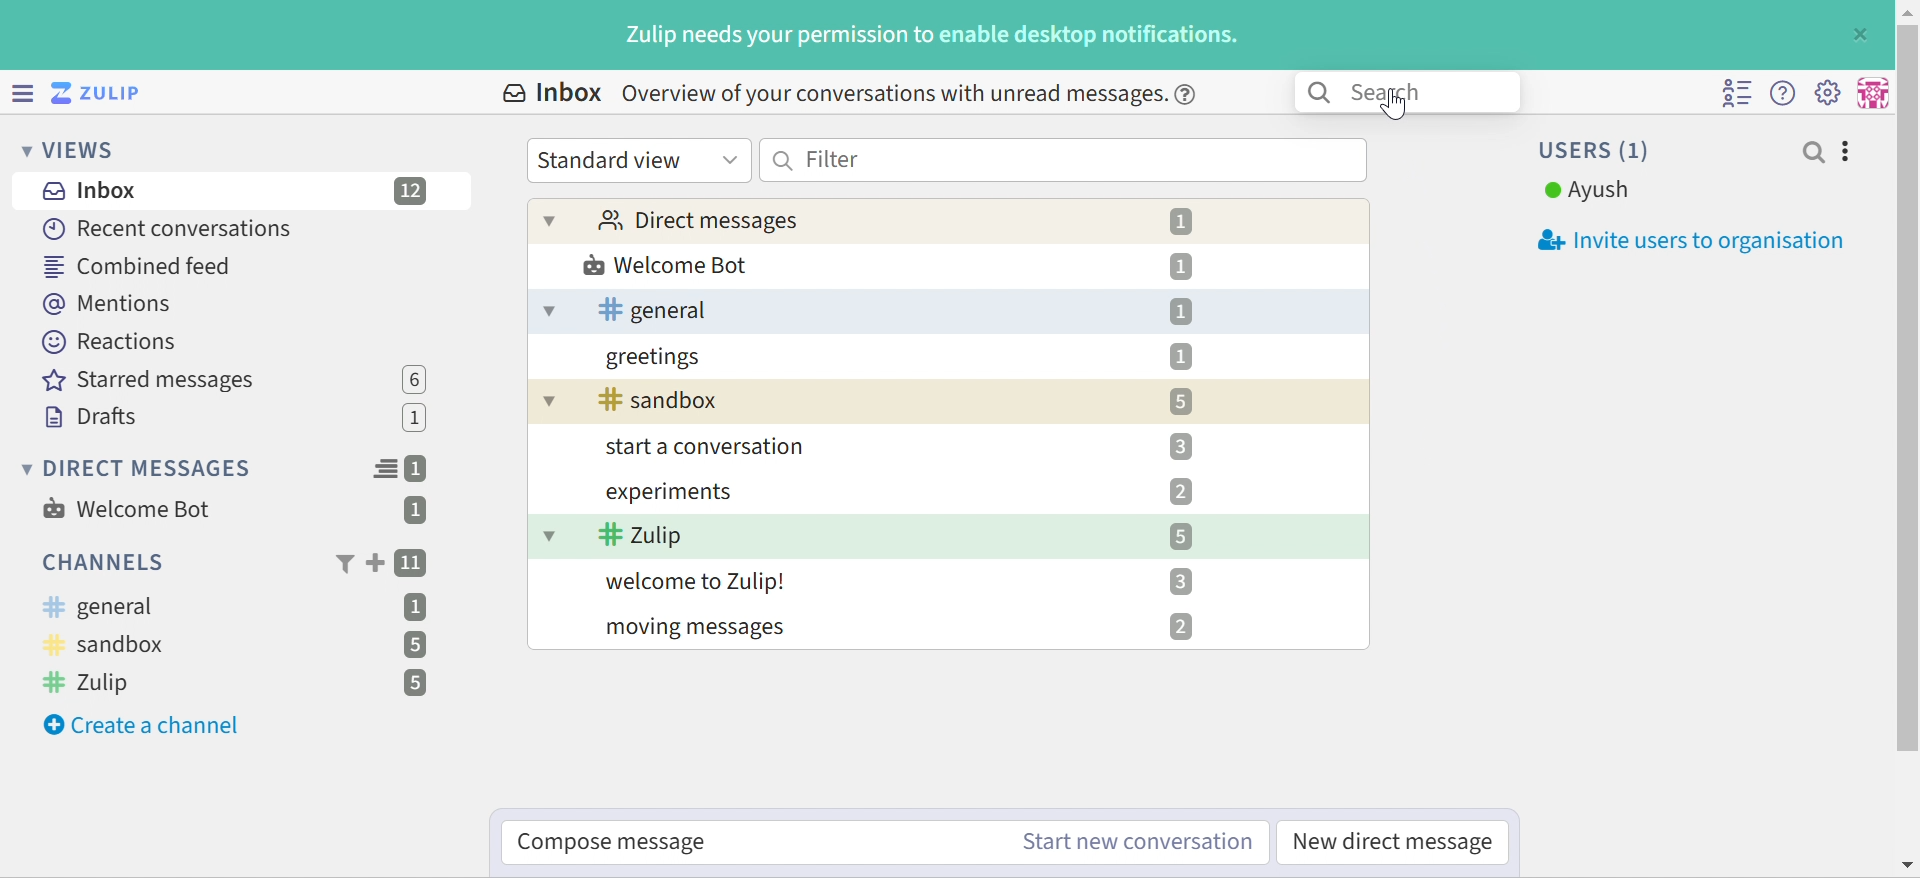 This screenshot has width=1920, height=878. Describe the element at coordinates (1908, 865) in the screenshot. I see `Scroll down` at that location.